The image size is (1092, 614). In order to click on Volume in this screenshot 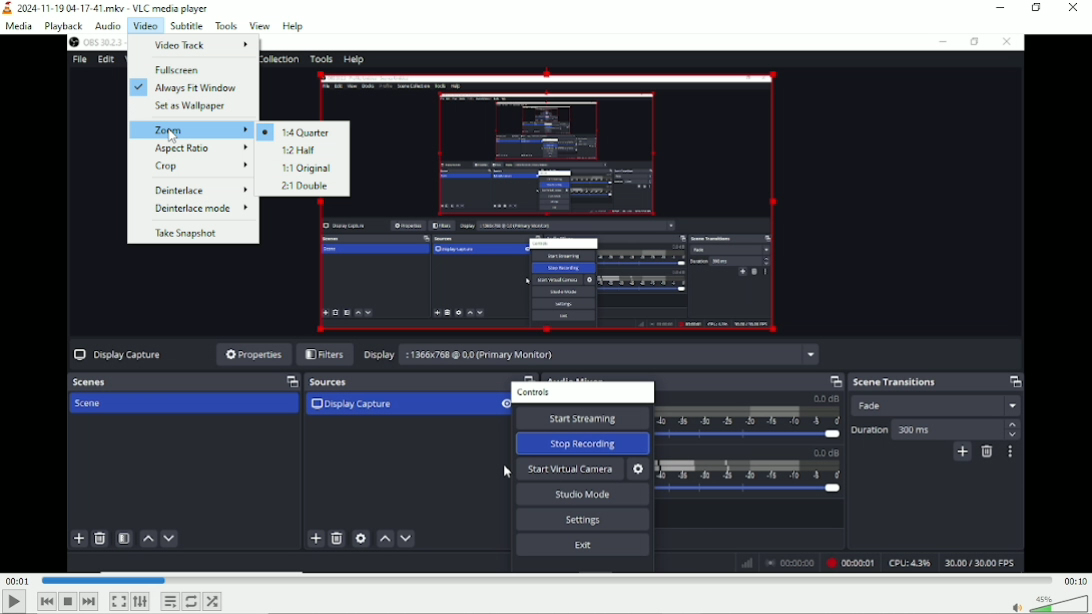, I will do `click(1046, 603)`.